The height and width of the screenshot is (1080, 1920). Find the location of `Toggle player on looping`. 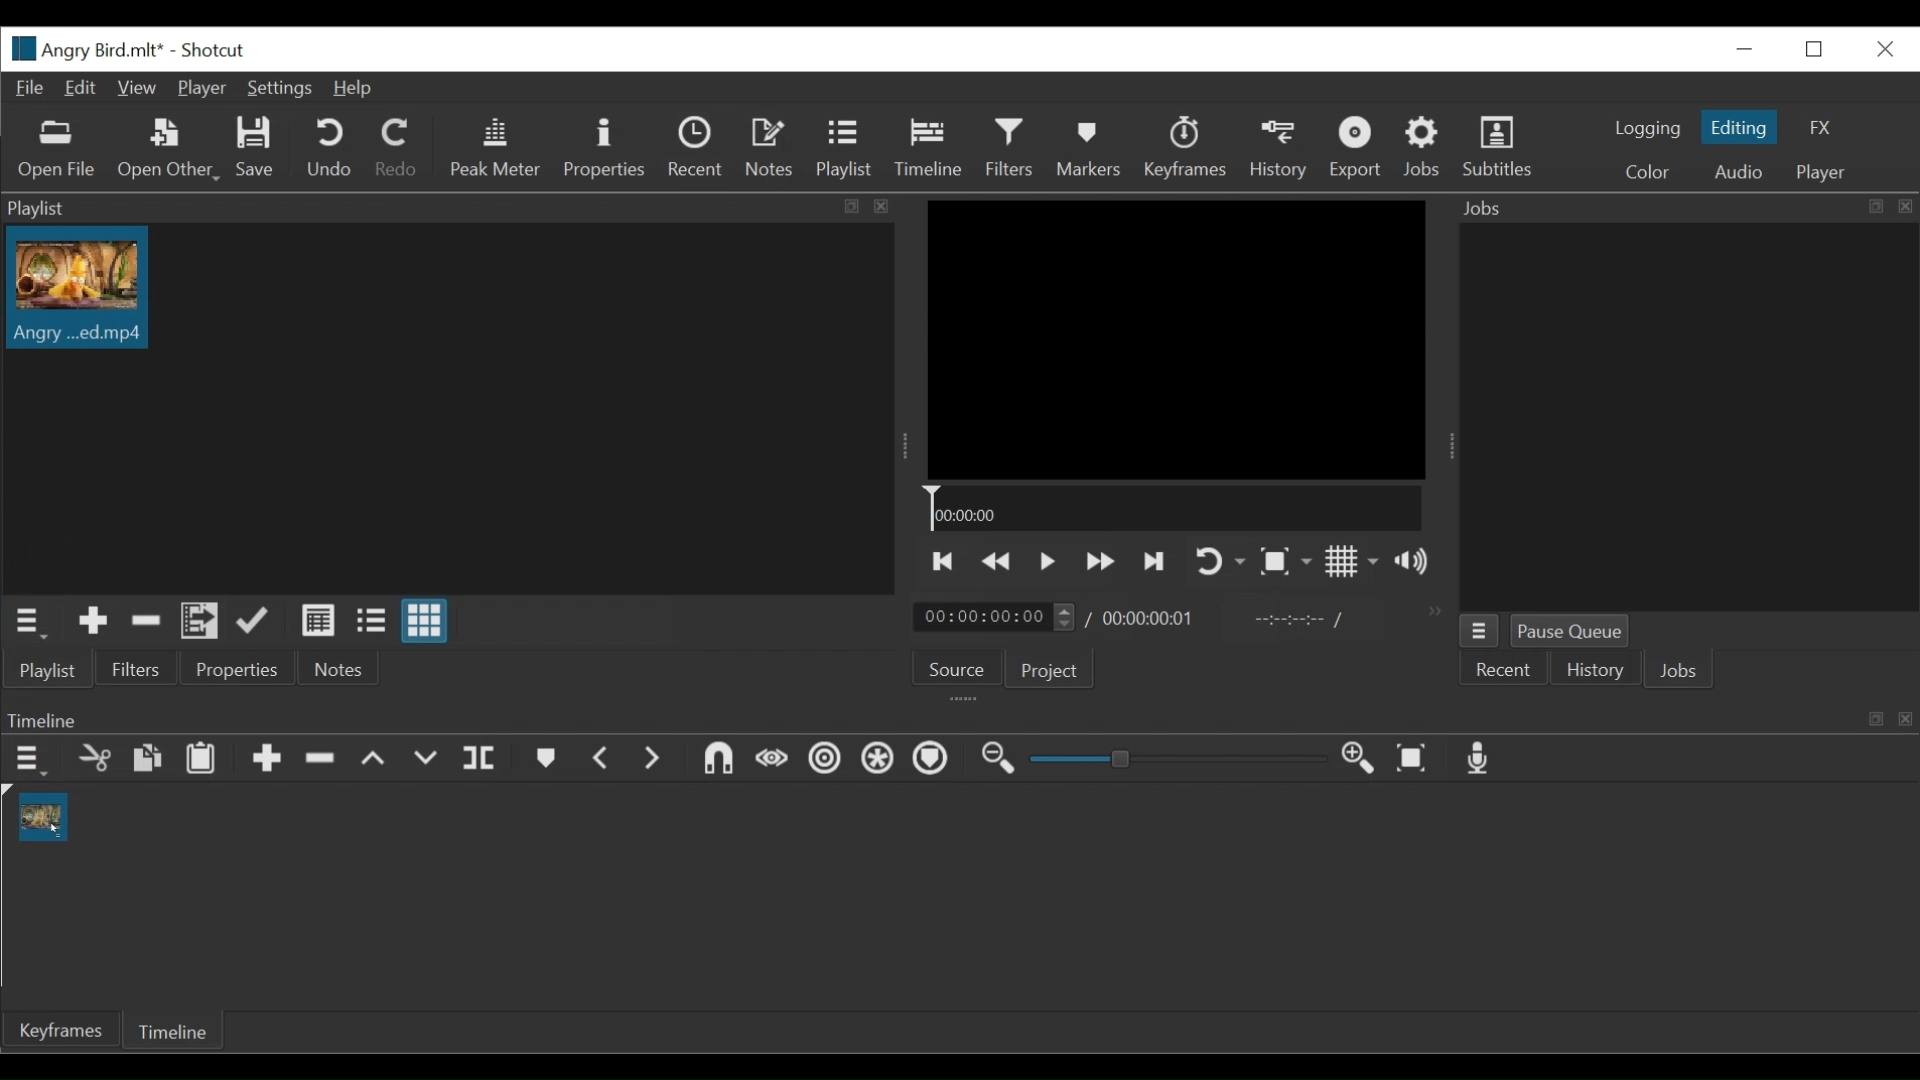

Toggle player on looping is located at coordinates (1219, 563).